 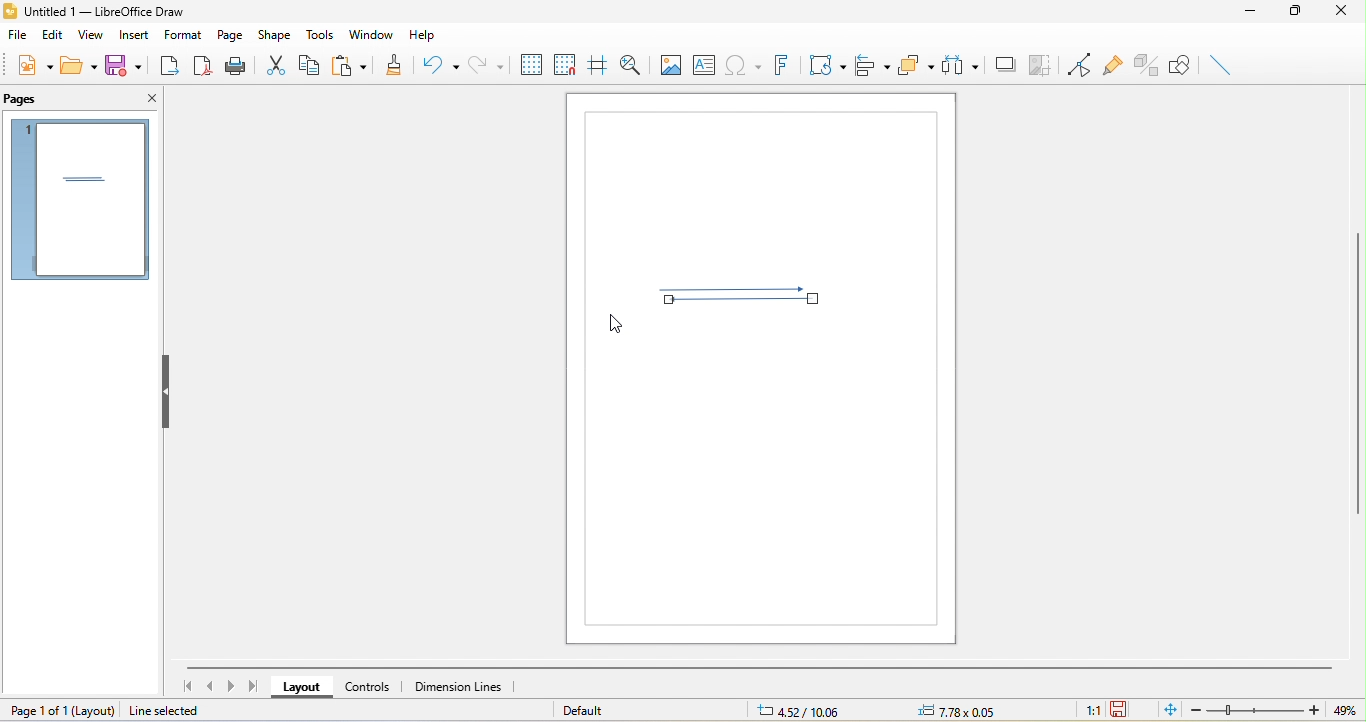 I want to click on layout, so click(x=298, y=688).